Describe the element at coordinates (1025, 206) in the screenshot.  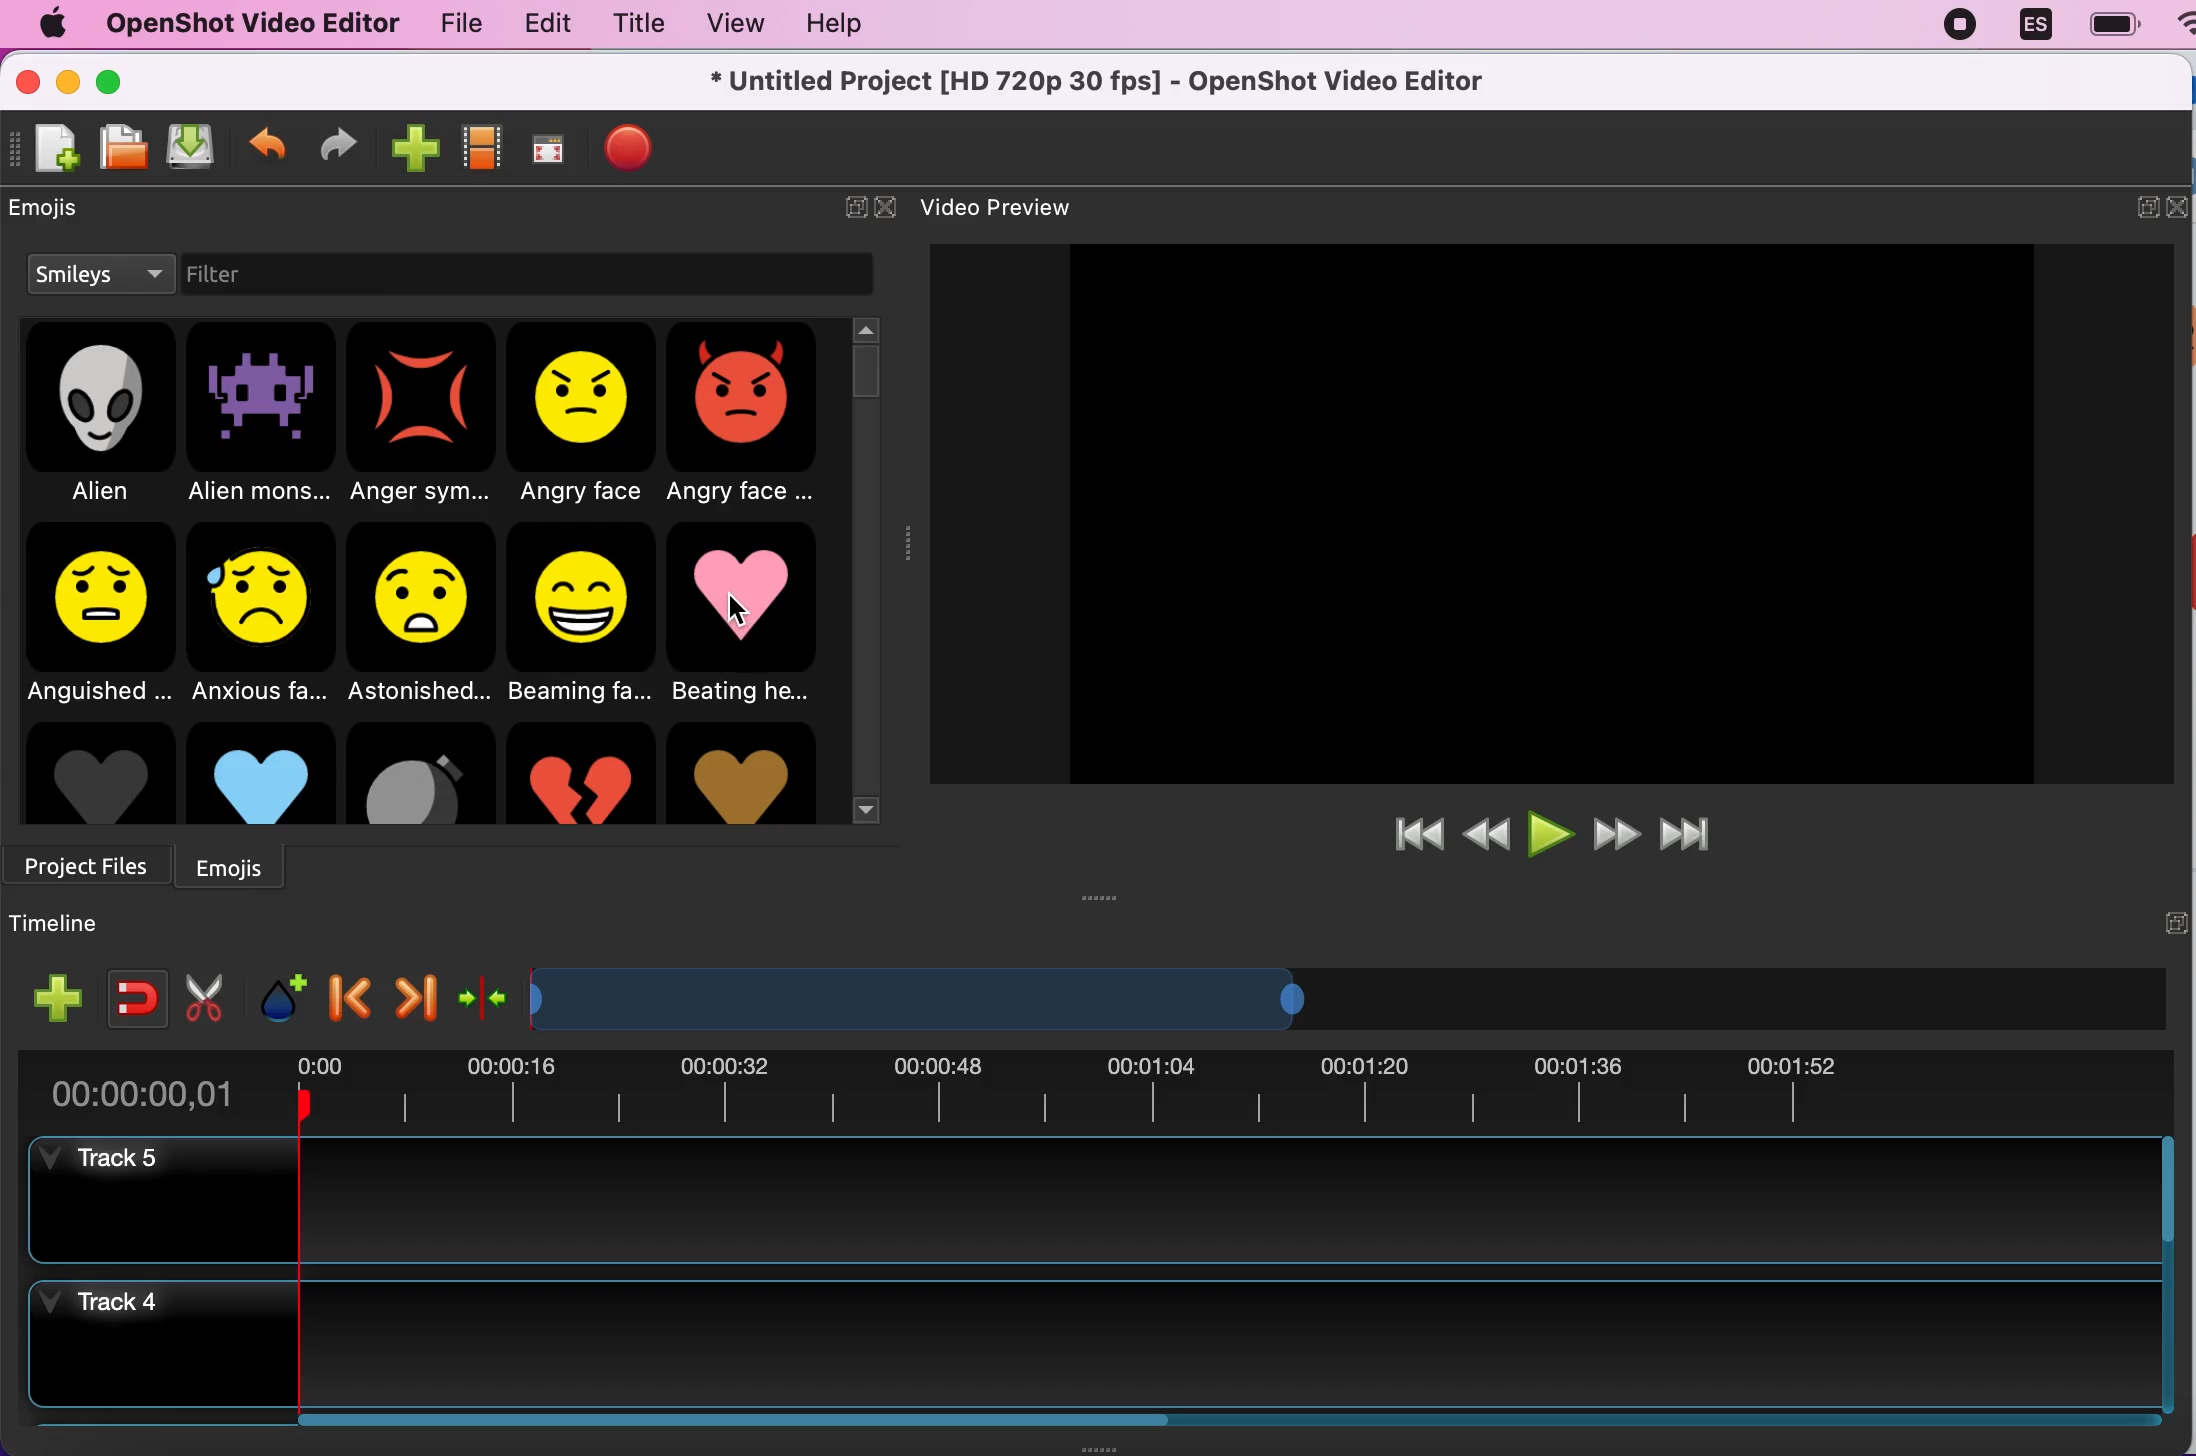
I see `video preview` at that location.